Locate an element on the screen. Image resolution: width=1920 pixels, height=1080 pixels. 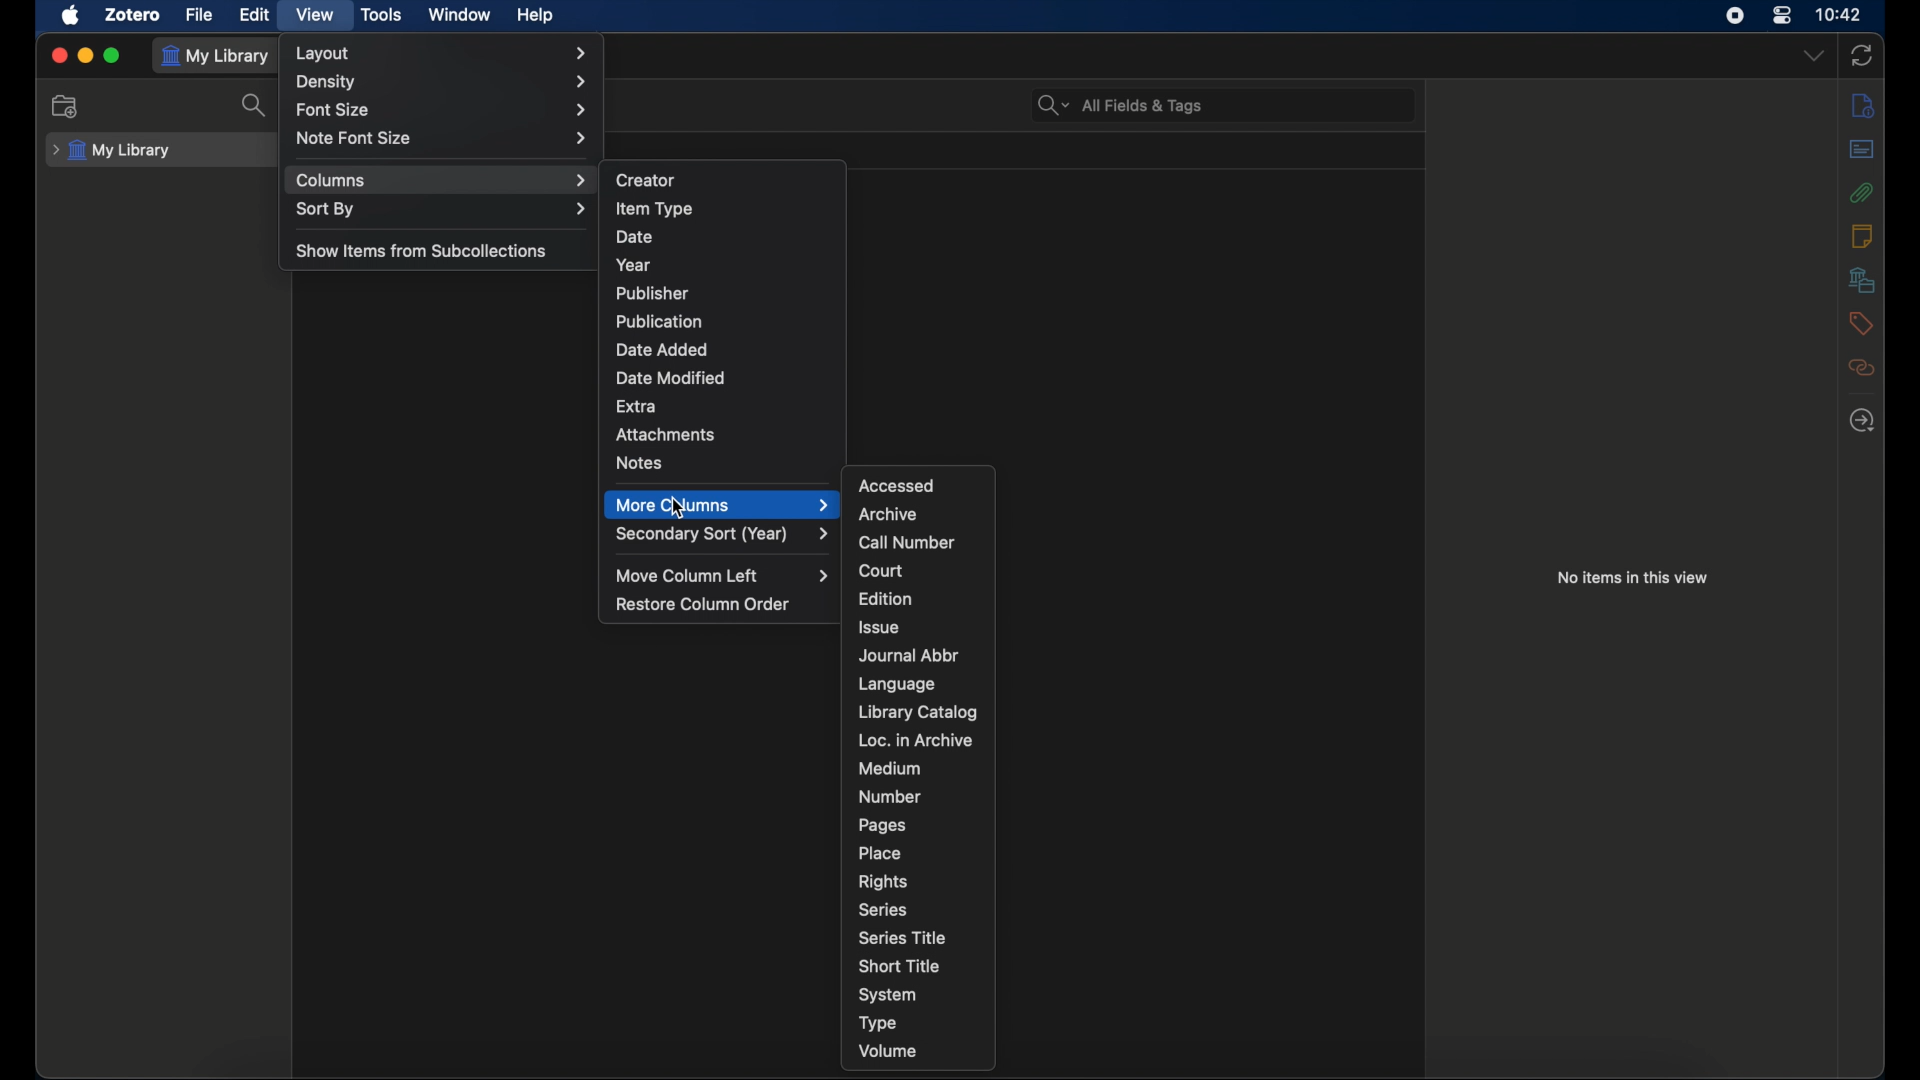
edition is located at coordinates (888, 598).